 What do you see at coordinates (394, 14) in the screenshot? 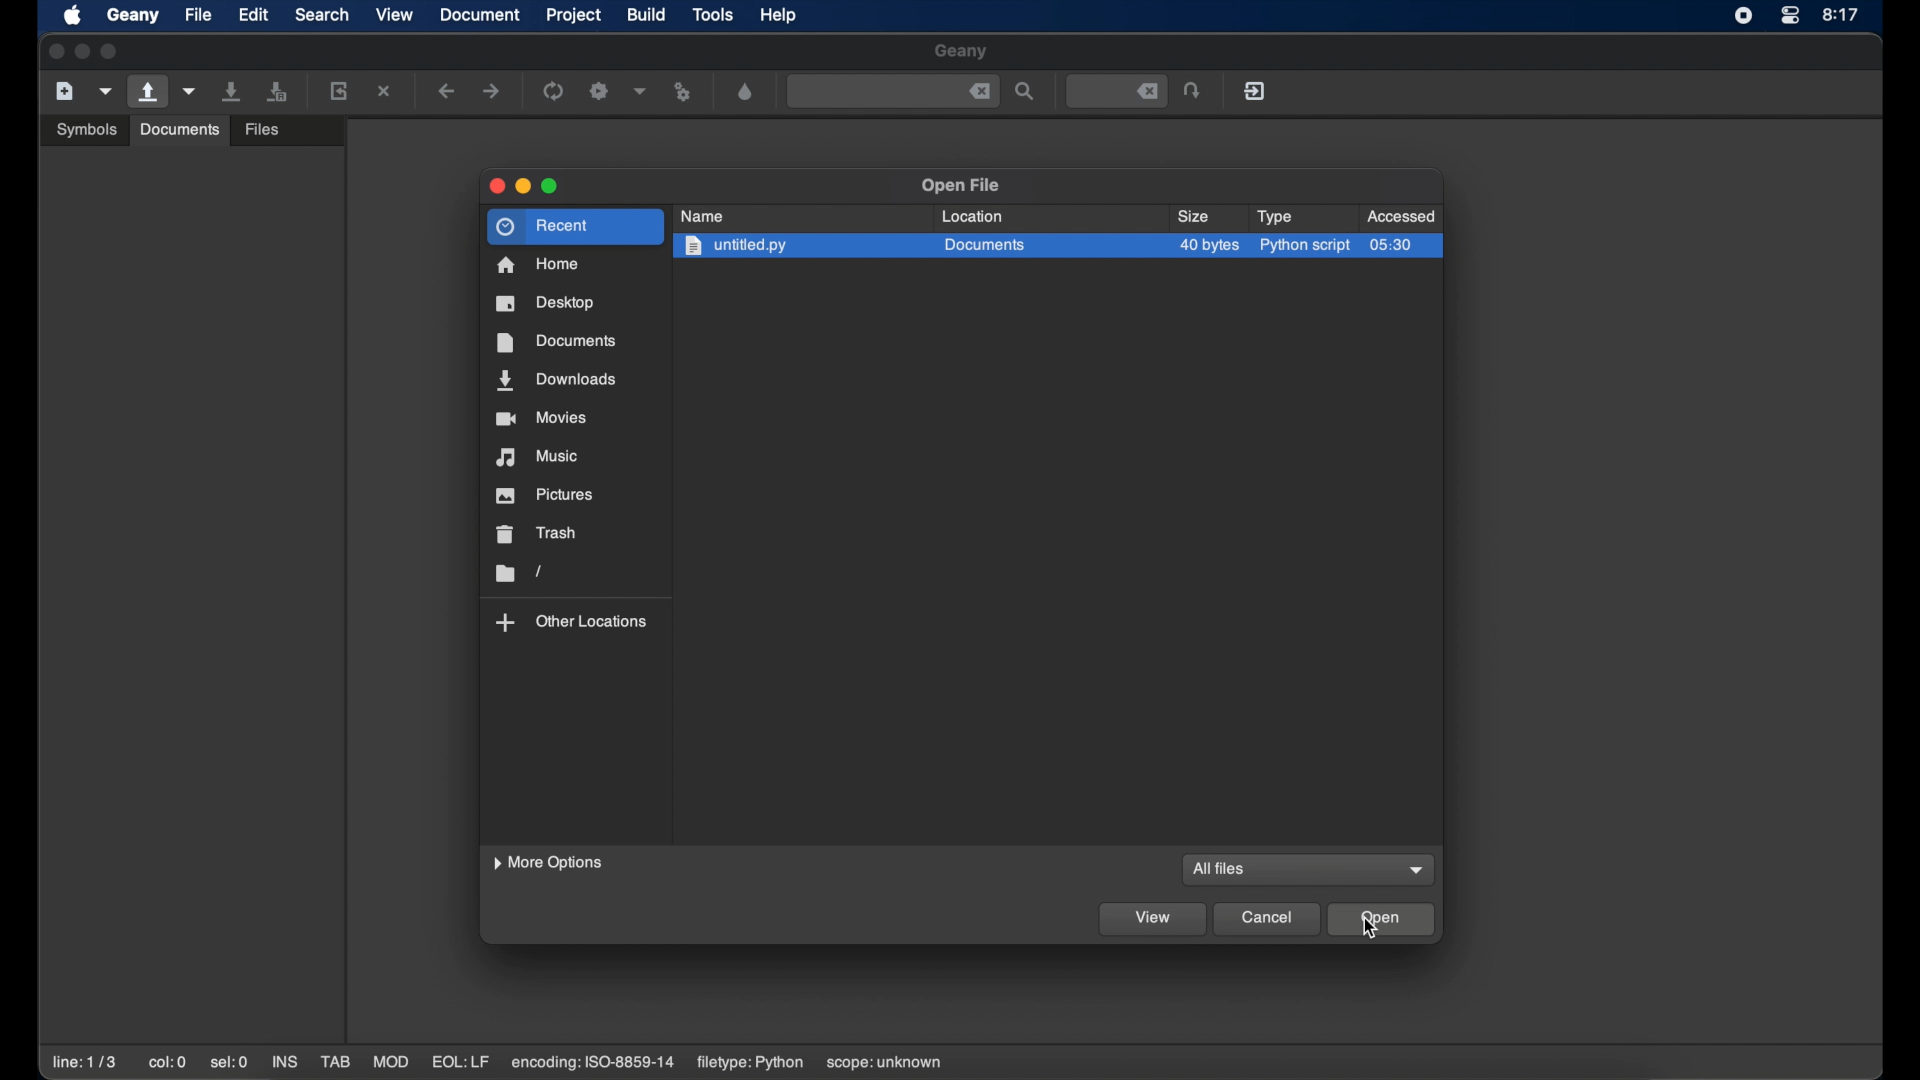
I see `view` at bounding box center [394, 14].